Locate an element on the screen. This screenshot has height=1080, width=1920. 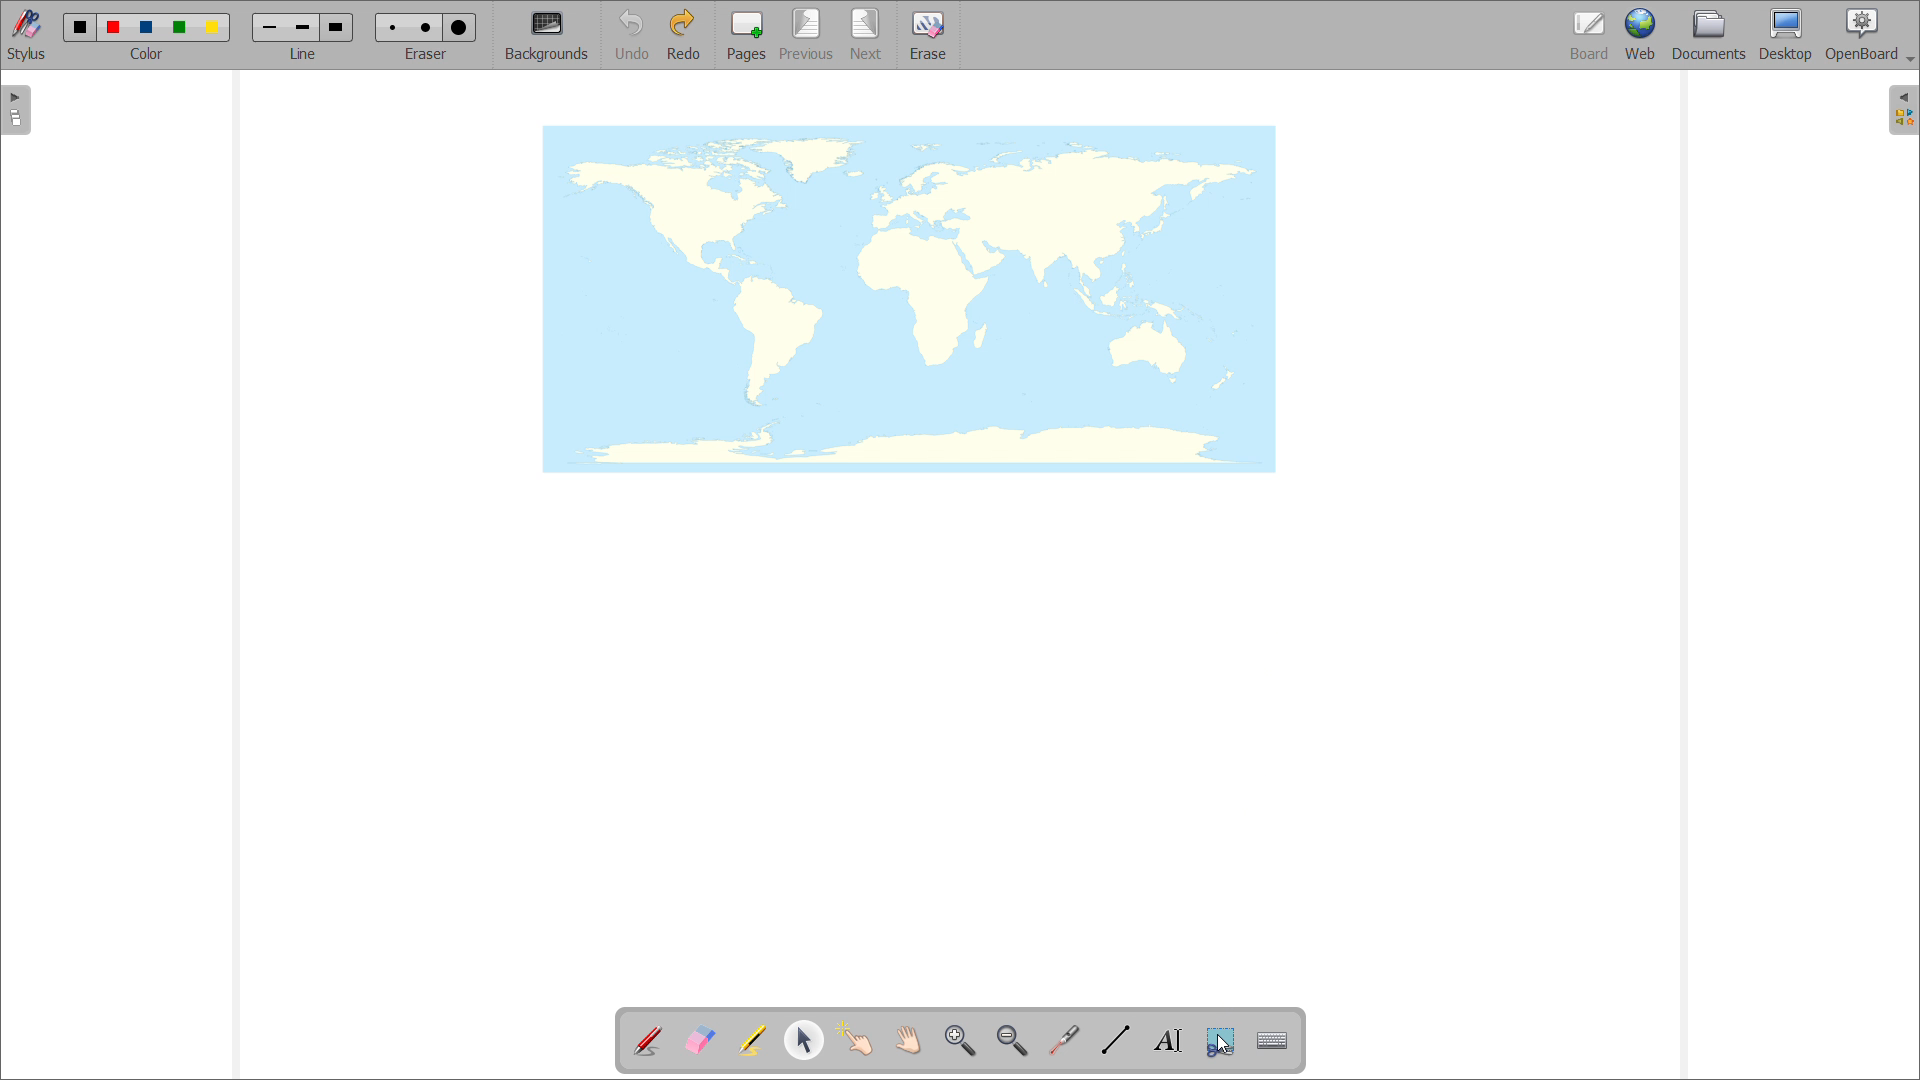
highlights is located at coordinates (751, 1041).